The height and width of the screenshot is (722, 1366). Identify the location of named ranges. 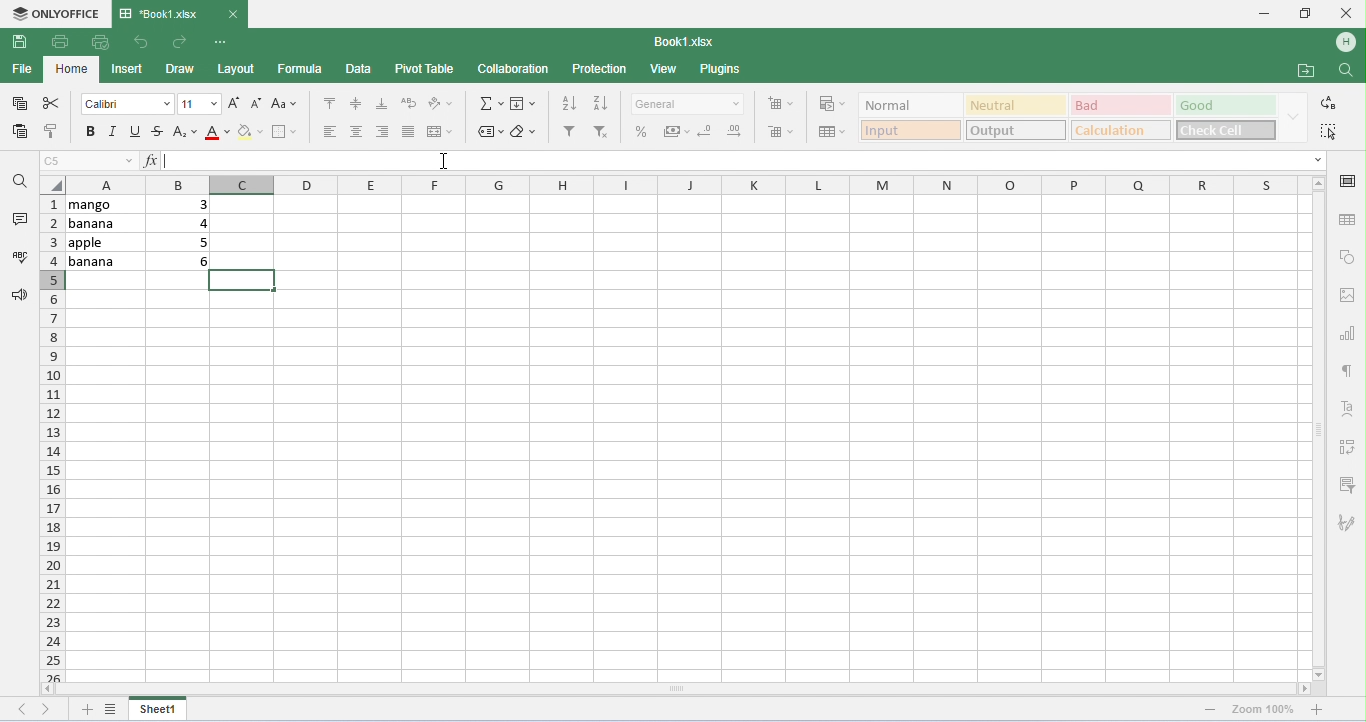
(490, 132).